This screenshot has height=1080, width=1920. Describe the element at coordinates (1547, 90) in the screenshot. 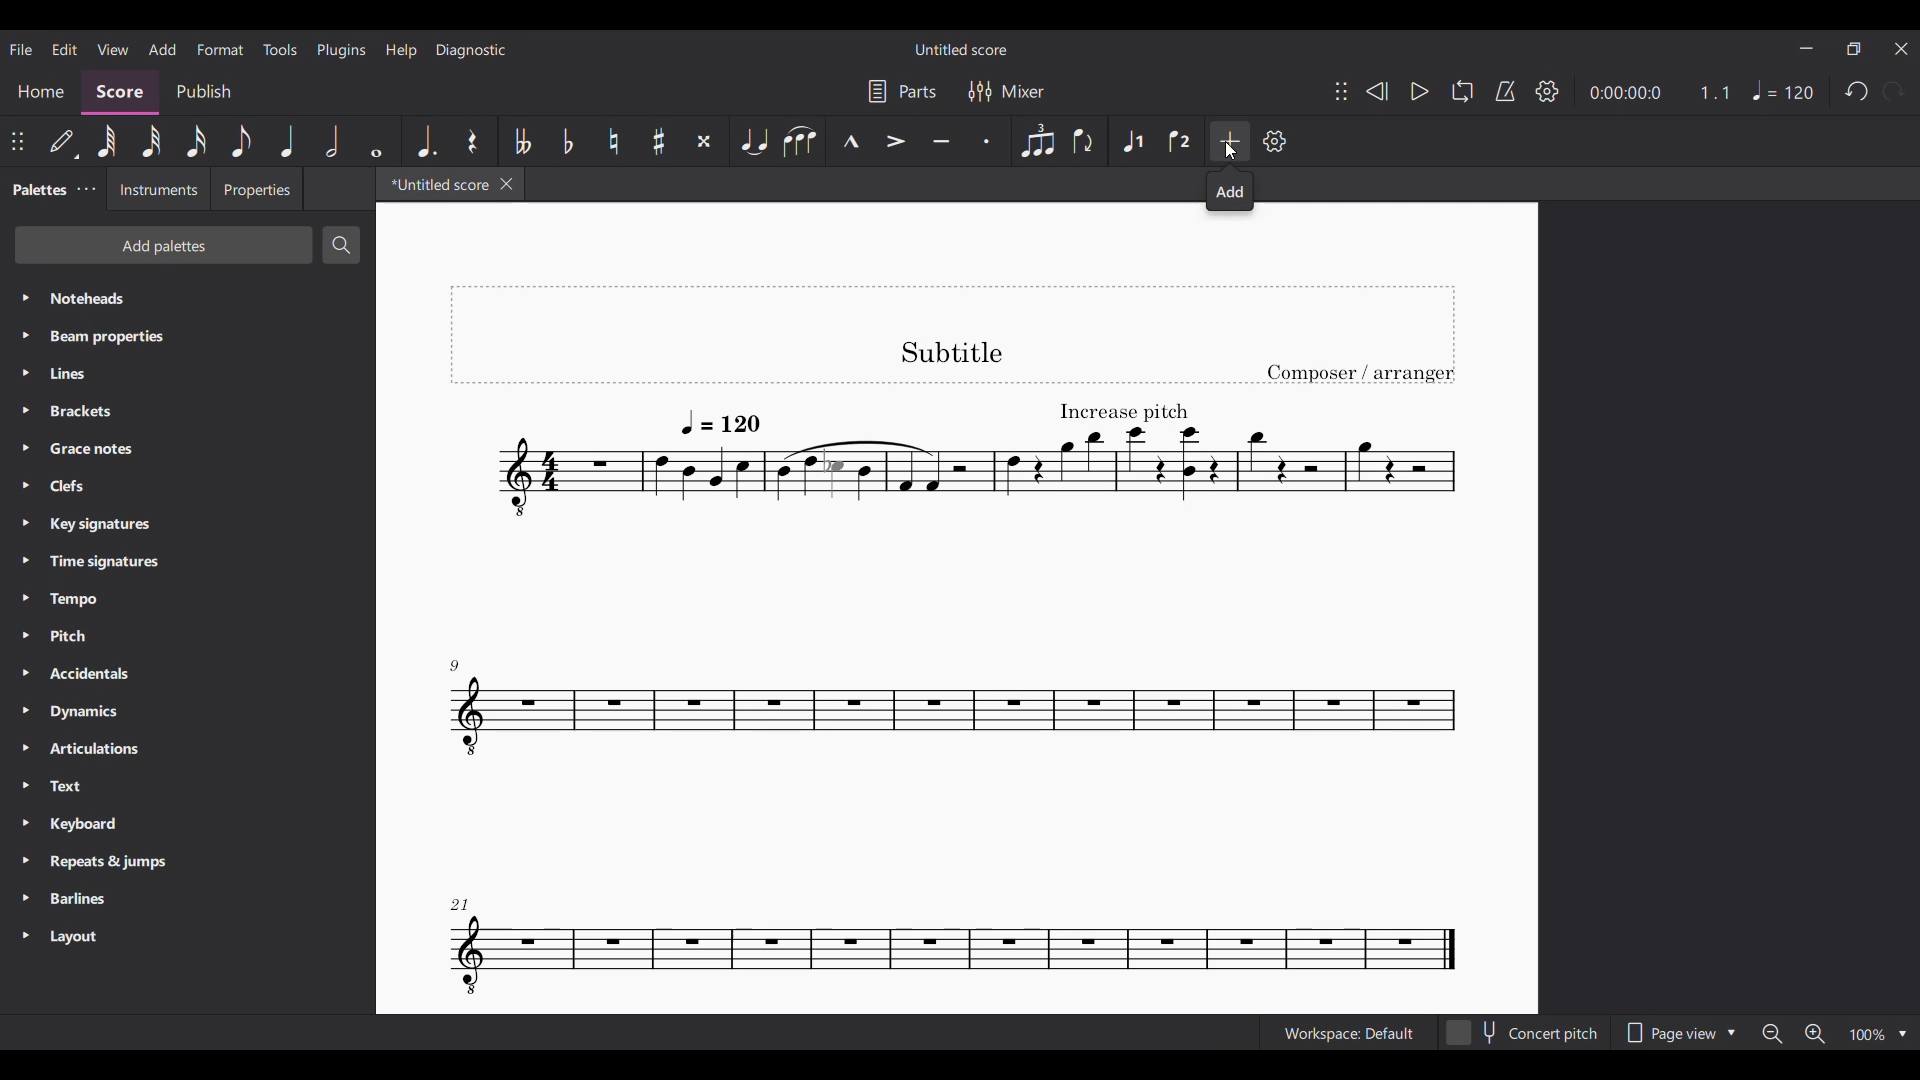

I see `Settings` at that location.